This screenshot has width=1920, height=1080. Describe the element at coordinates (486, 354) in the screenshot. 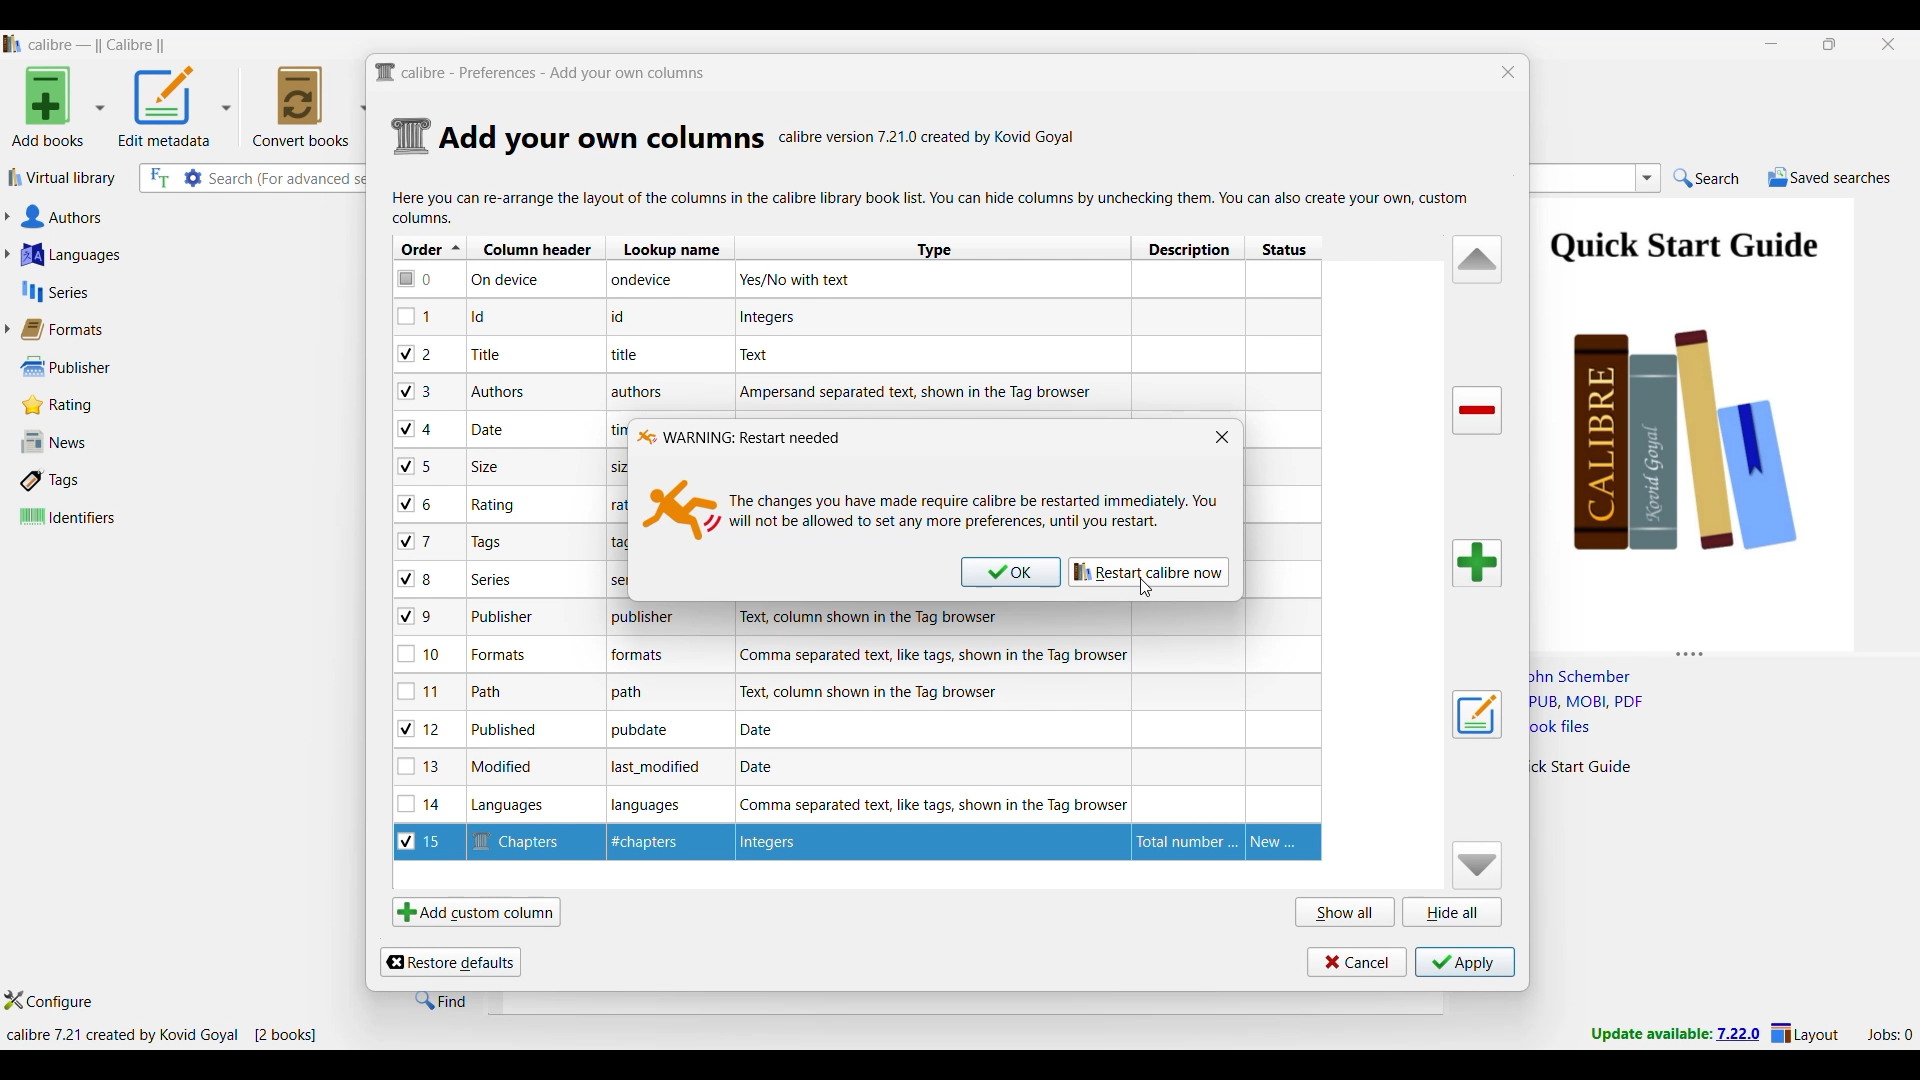

I see `Note` at that location.